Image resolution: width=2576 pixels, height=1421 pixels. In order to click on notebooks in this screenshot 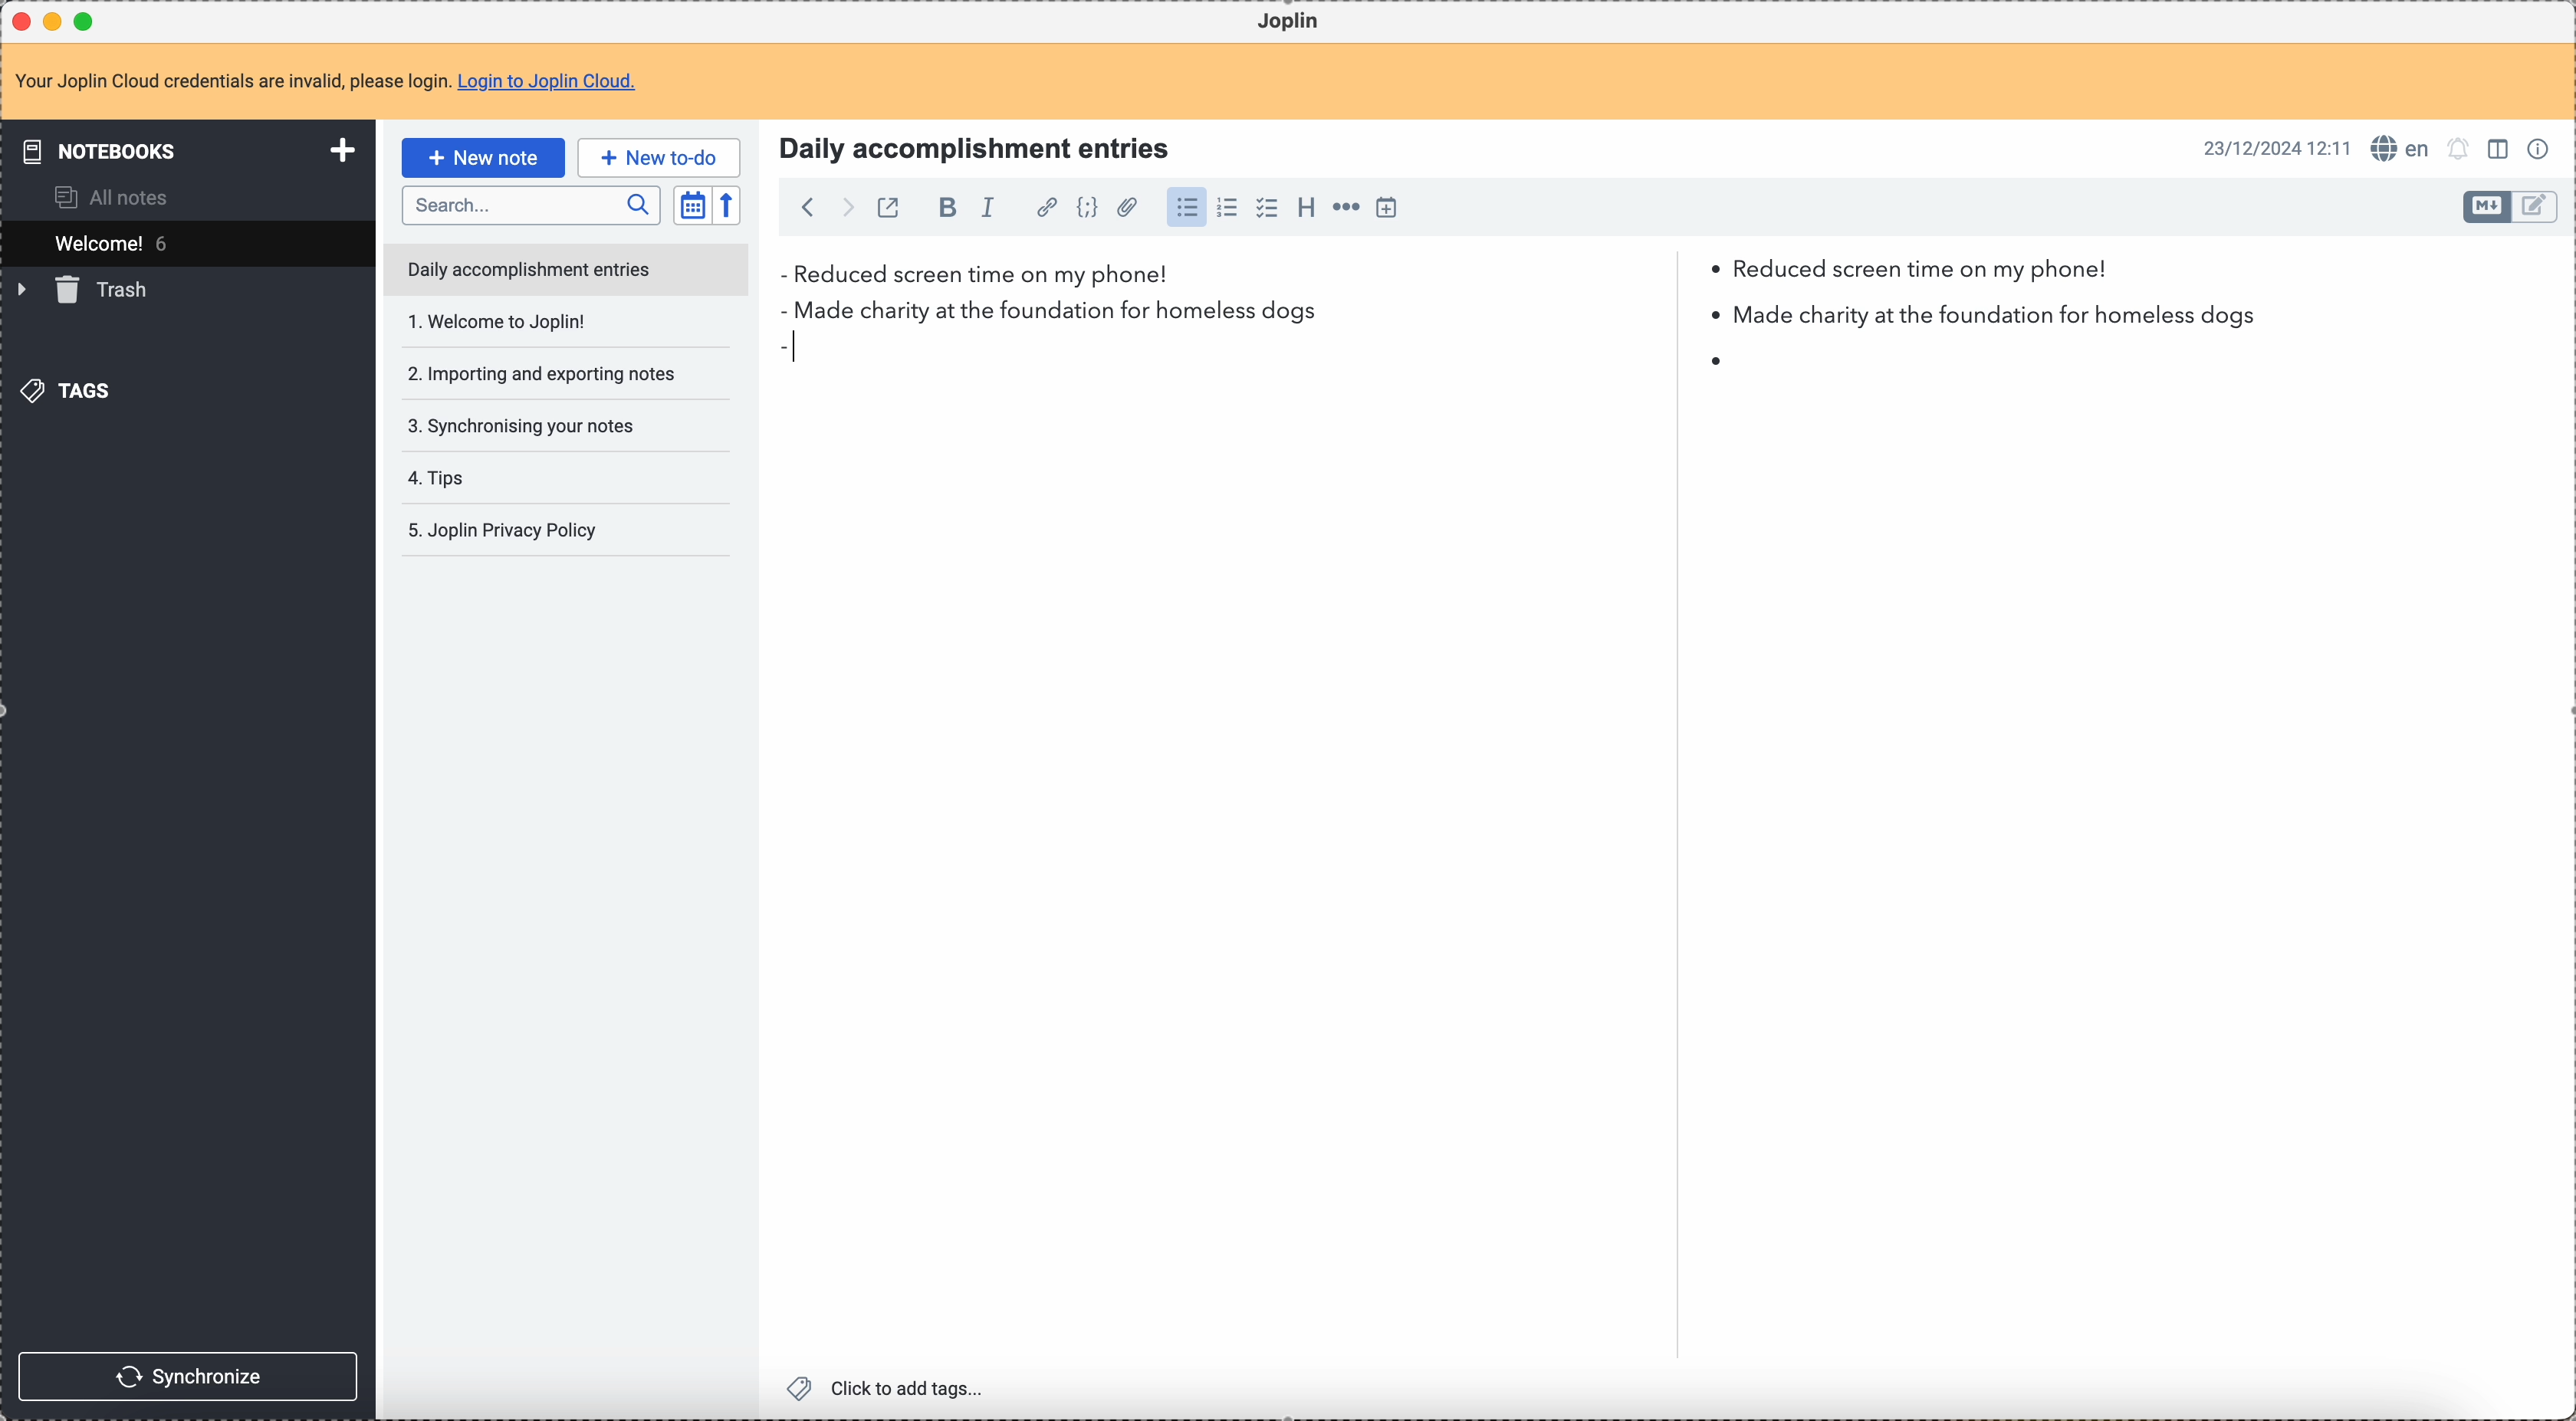, I will do `click(184, 149)`.